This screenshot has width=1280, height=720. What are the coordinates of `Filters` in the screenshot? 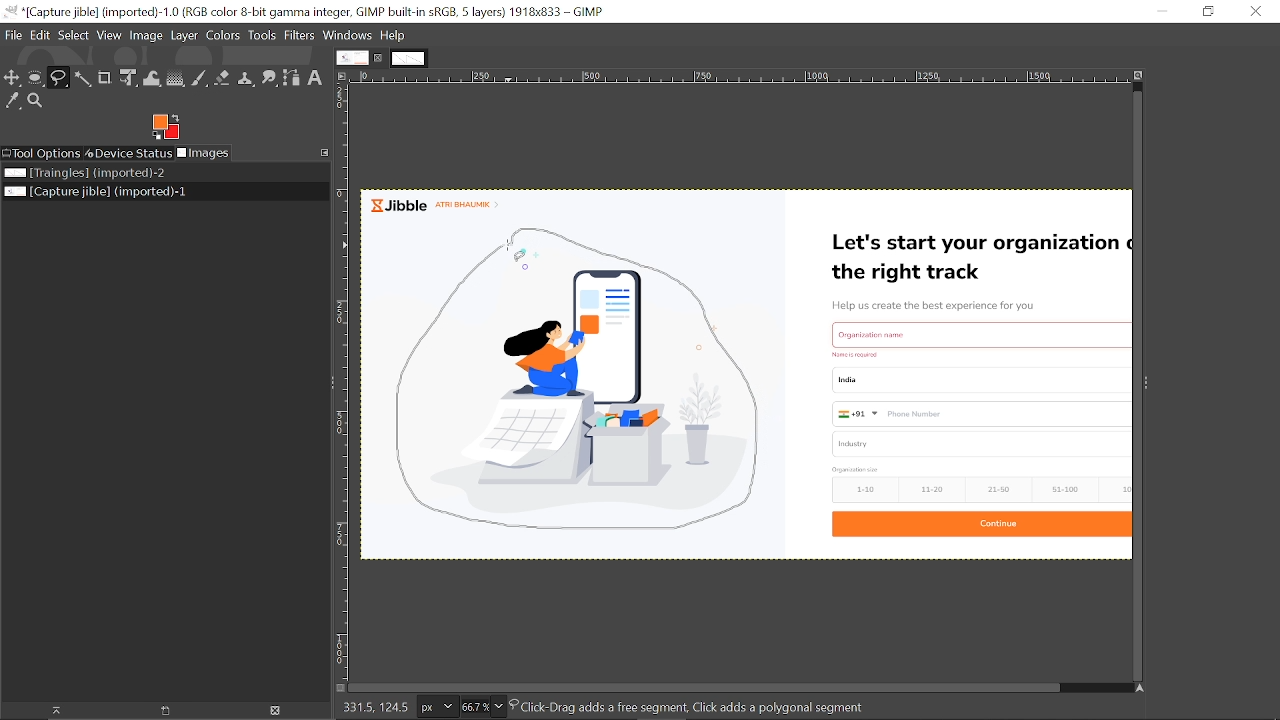 It's located at (301, 37).